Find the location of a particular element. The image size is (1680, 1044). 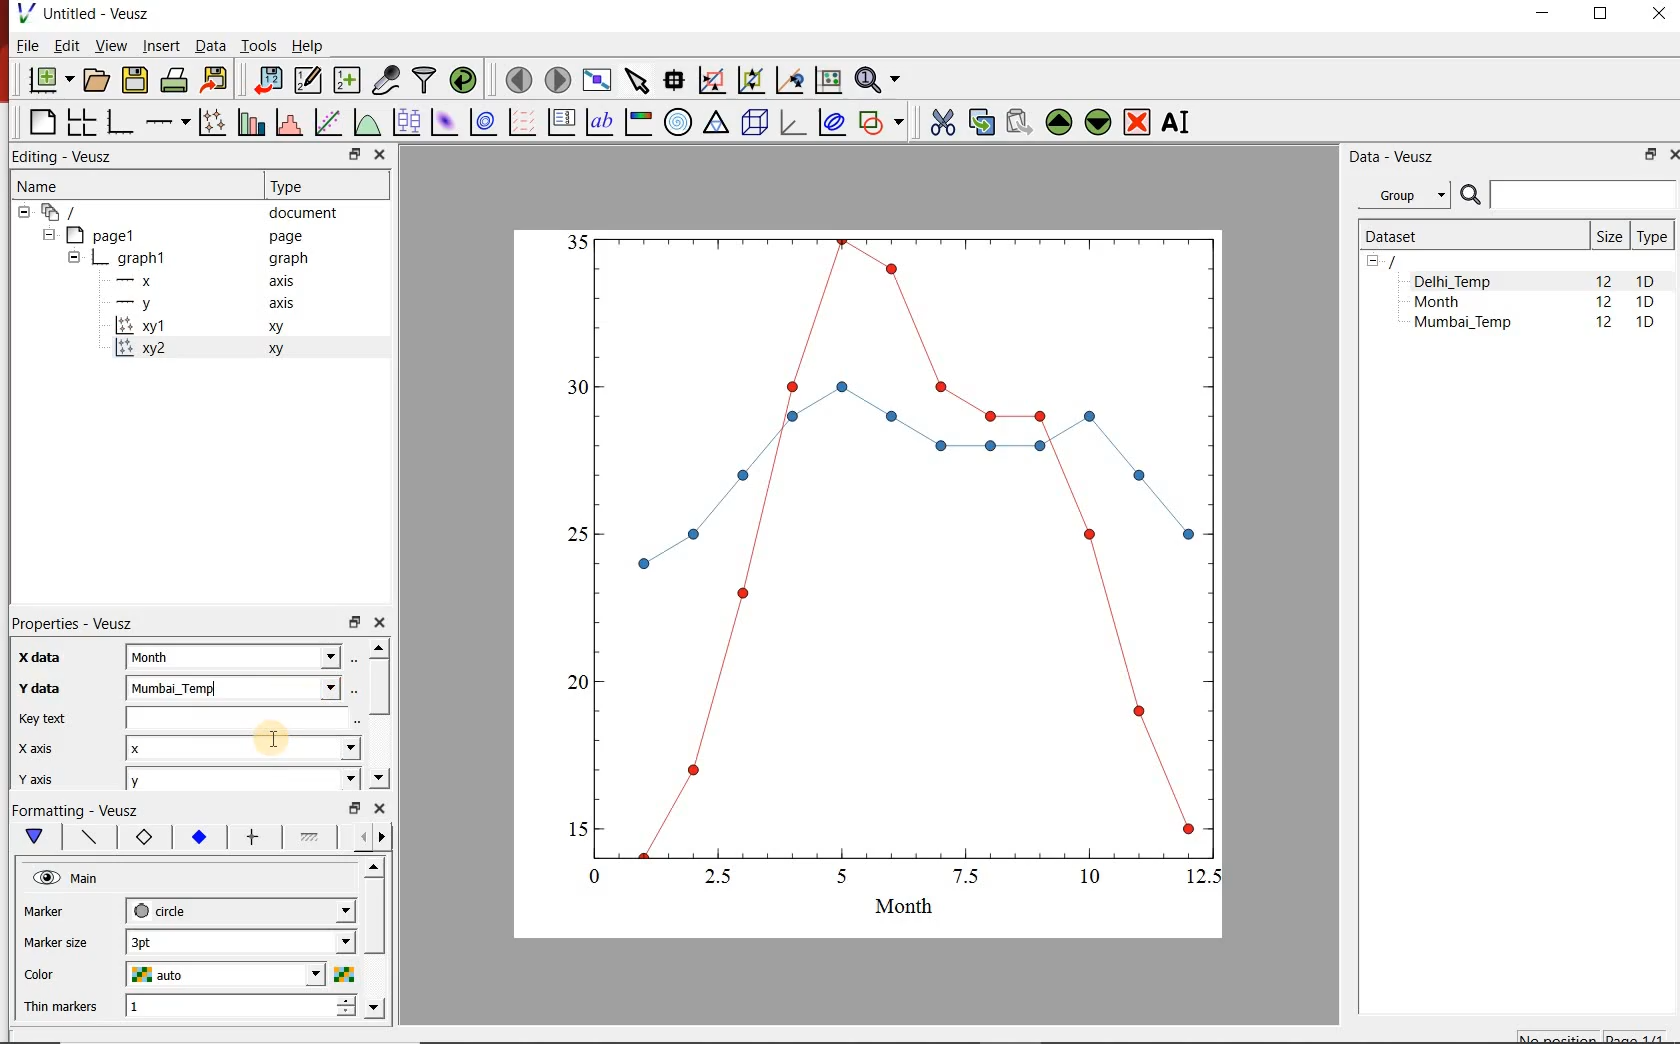

read data points on the graph is located at coordinates (674, 80).